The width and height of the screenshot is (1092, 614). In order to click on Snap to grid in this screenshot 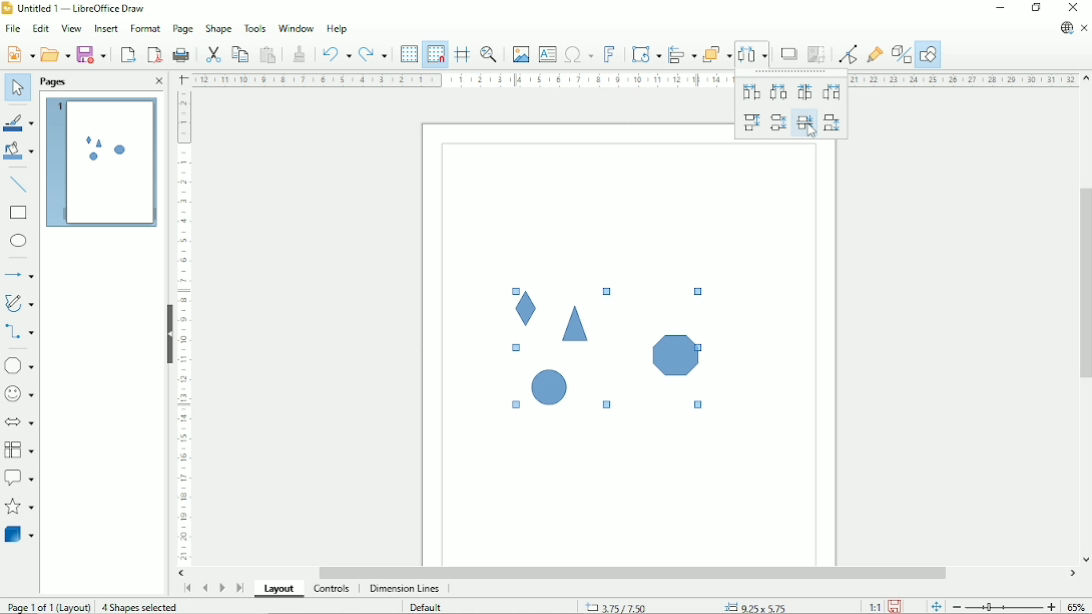, I will do `click(435, 53)`.